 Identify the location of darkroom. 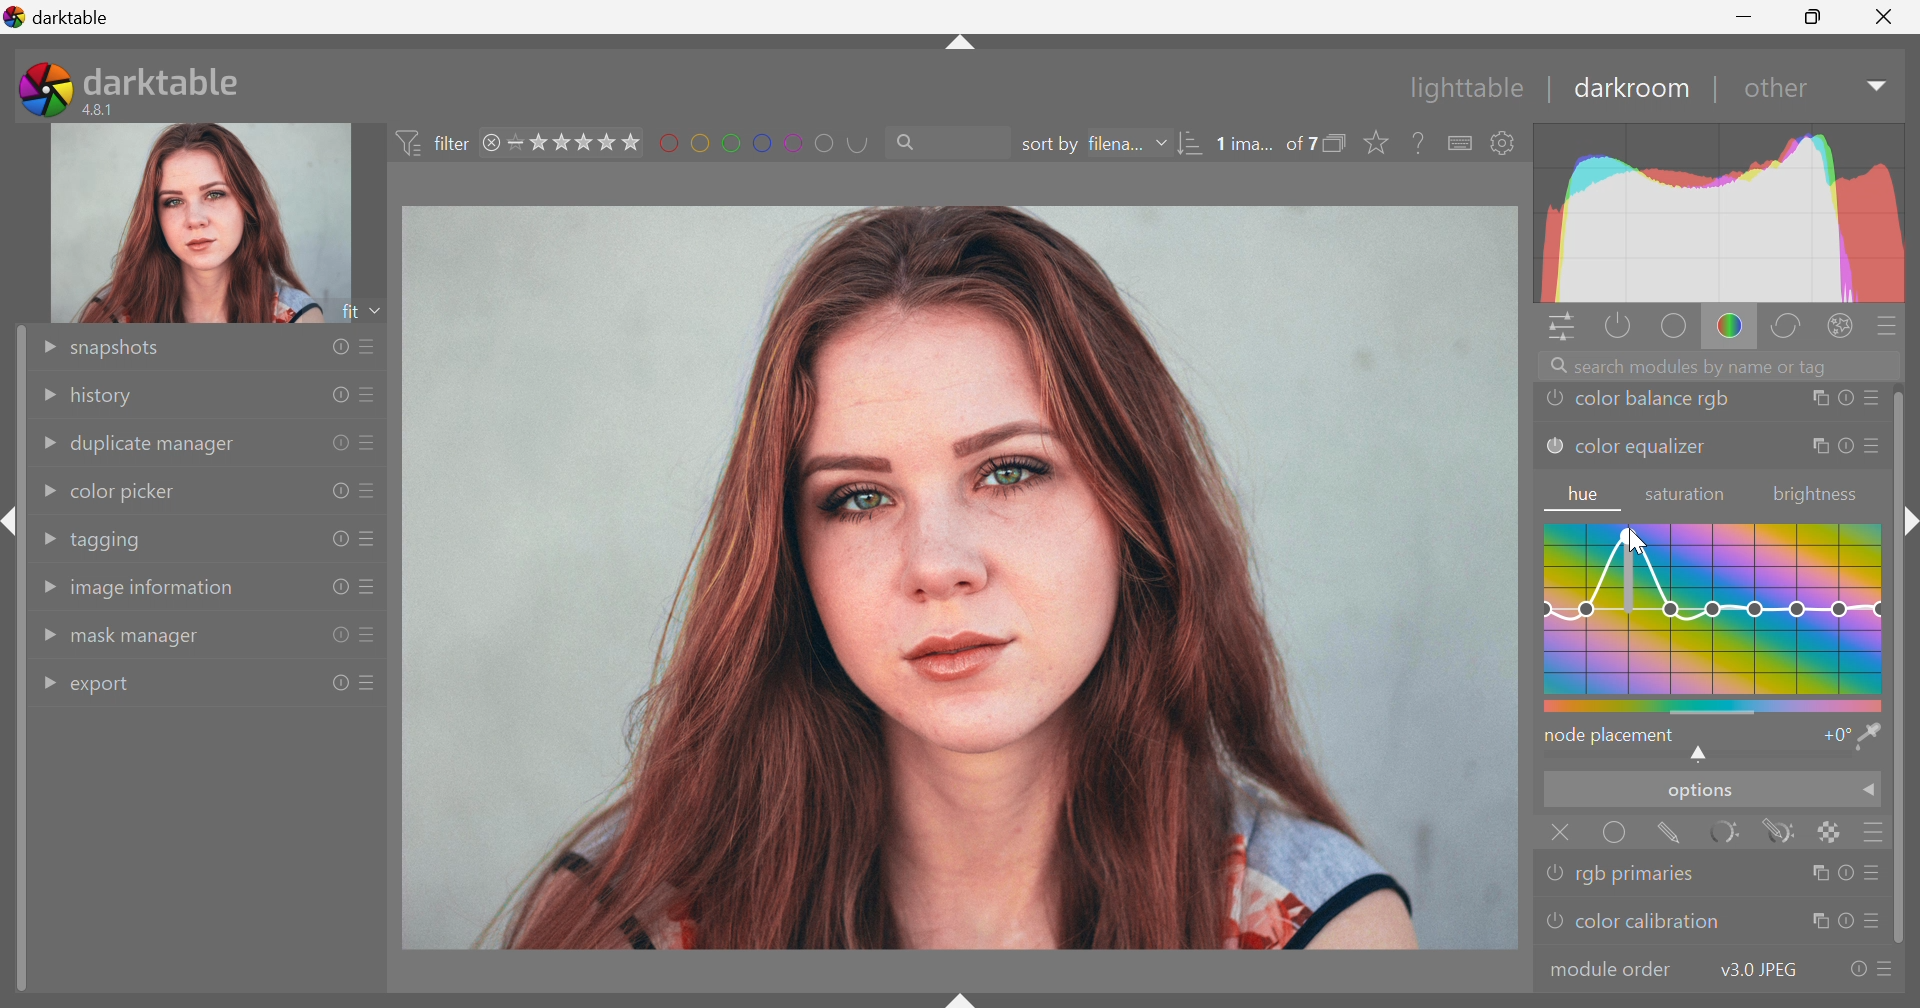
(1633, 88).